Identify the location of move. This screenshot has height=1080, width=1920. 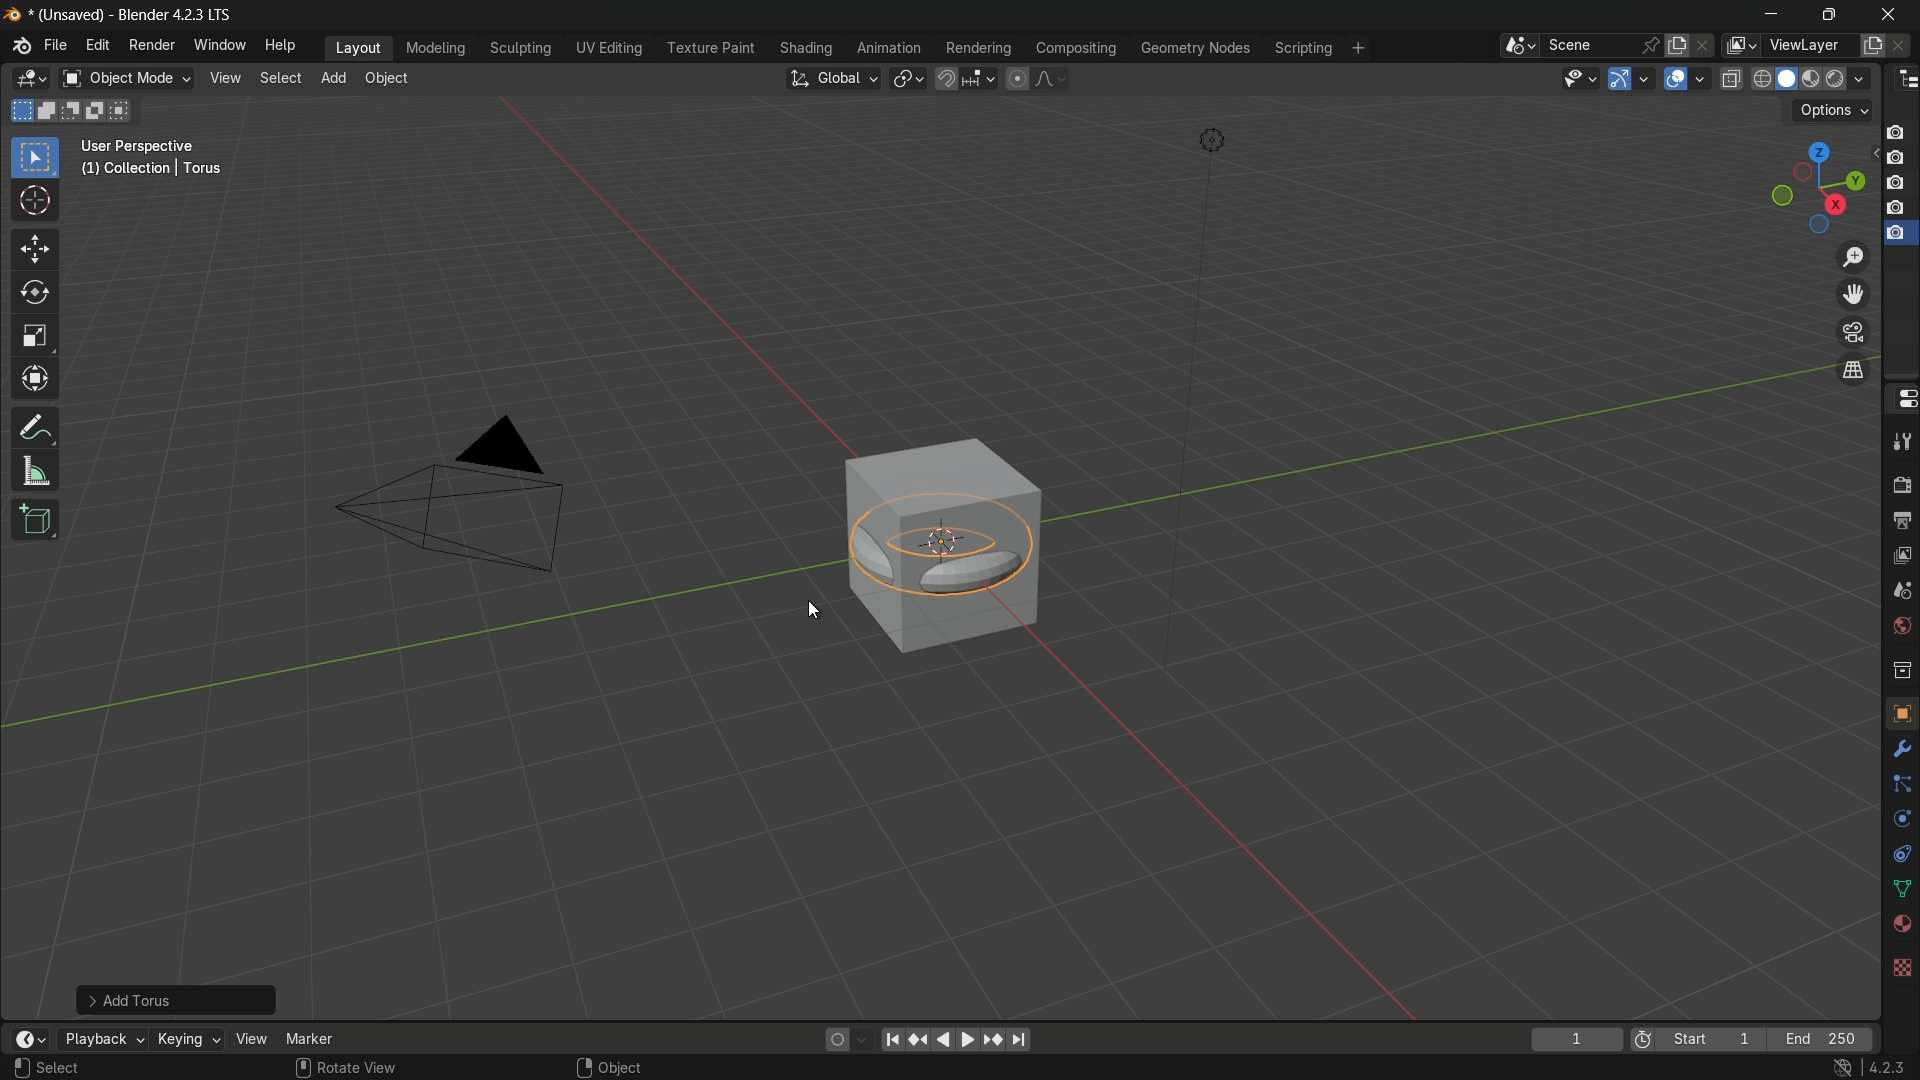
(36, 250).